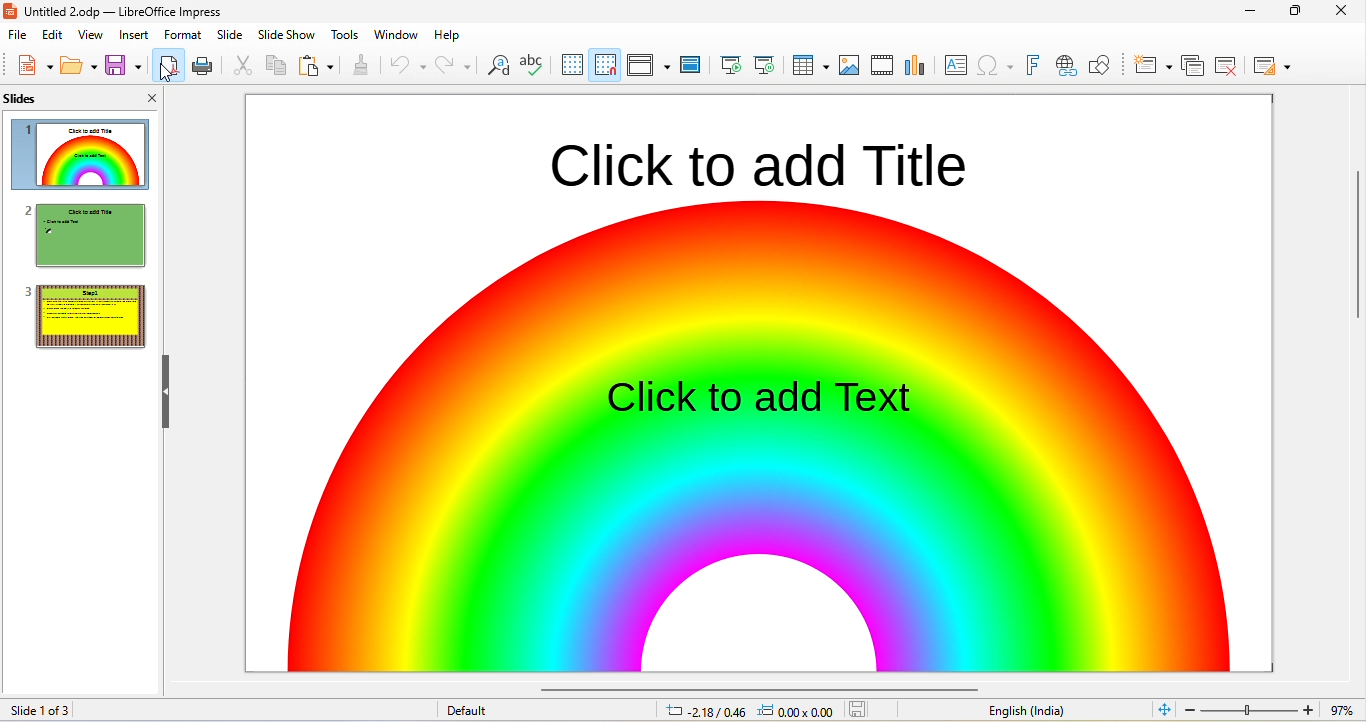 This screenshot has width=1366, height=722. What do you see at coordinates (1029, 711) in the screenshot?
I see `english` at bounding box center [1029, 711].